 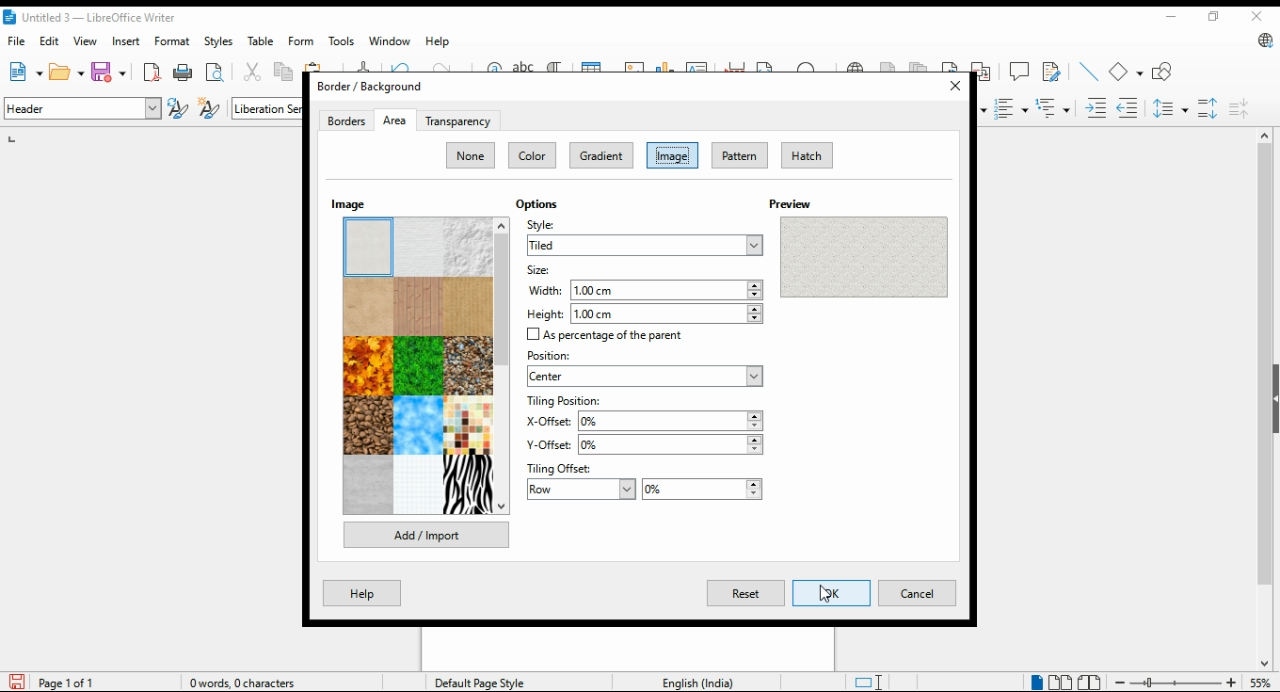 I want to click on decrease indent, so click(x=1129, y=107).